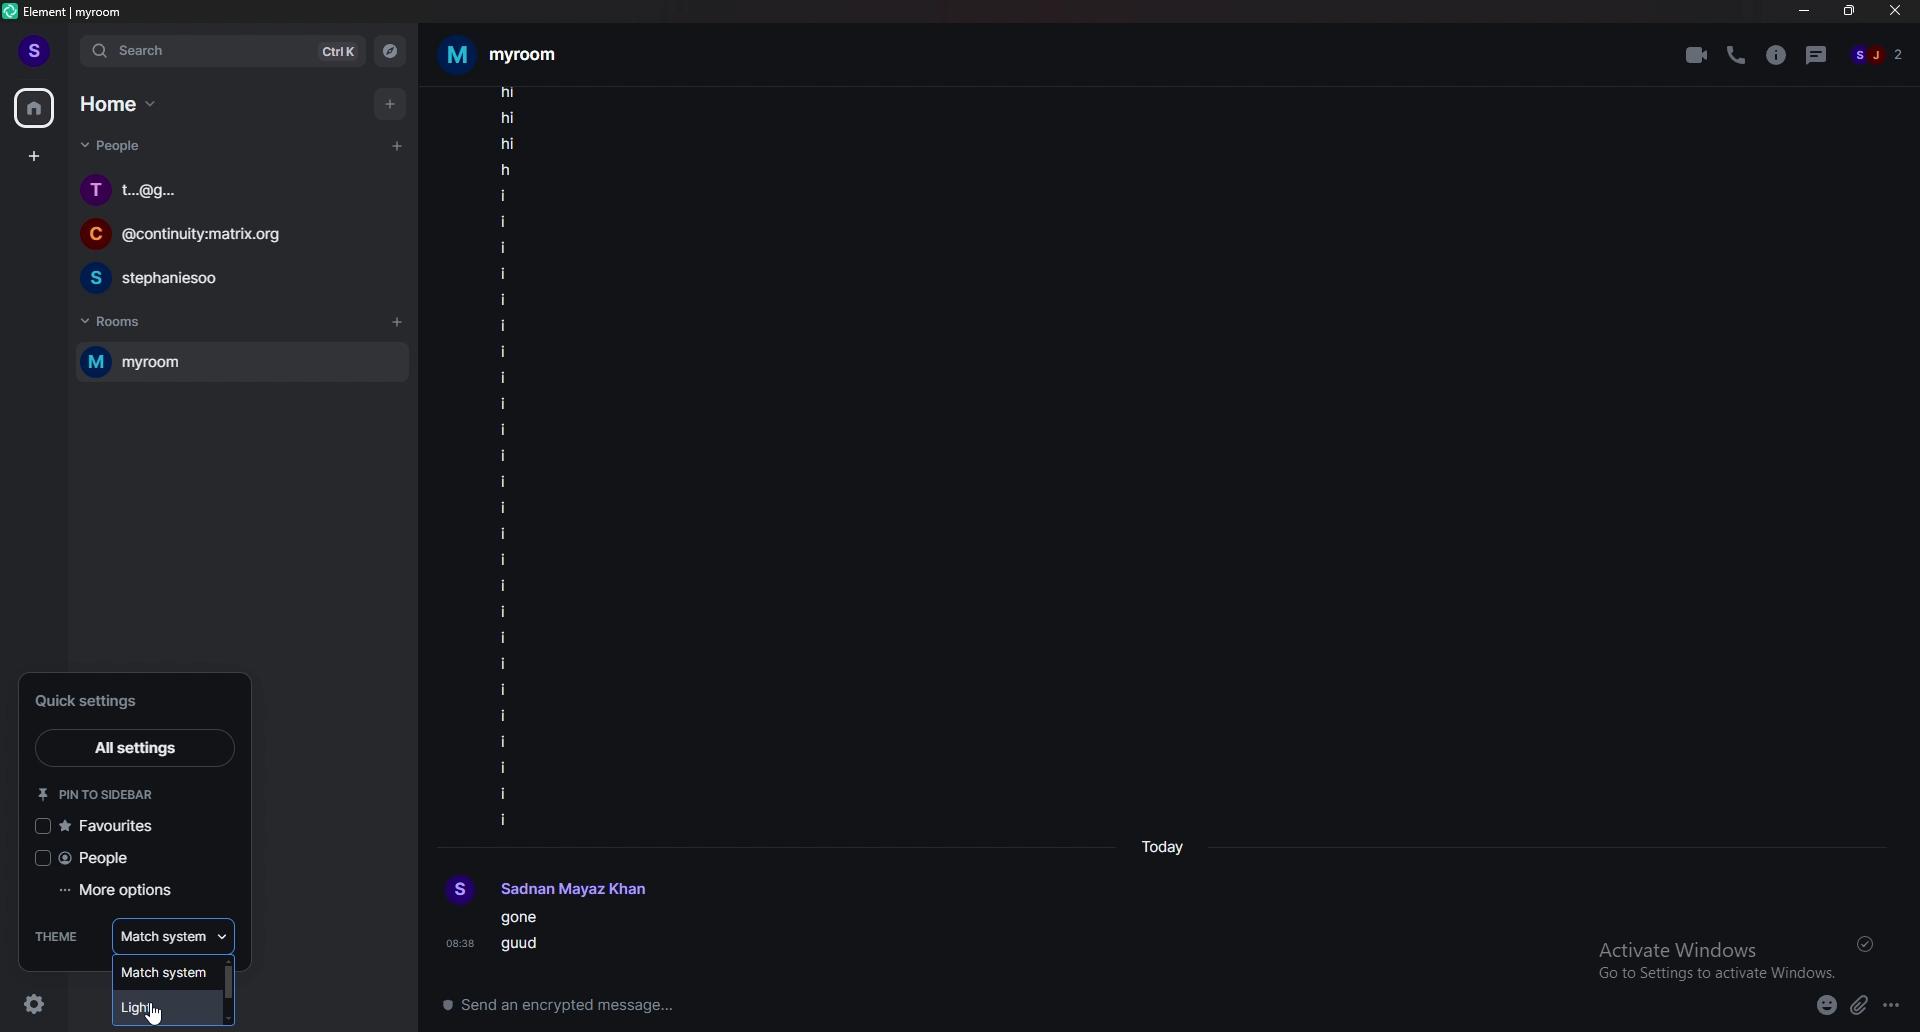  Describe the element at coordinates (227, 990) in the screenshot. I see `scroll bar` at that location.